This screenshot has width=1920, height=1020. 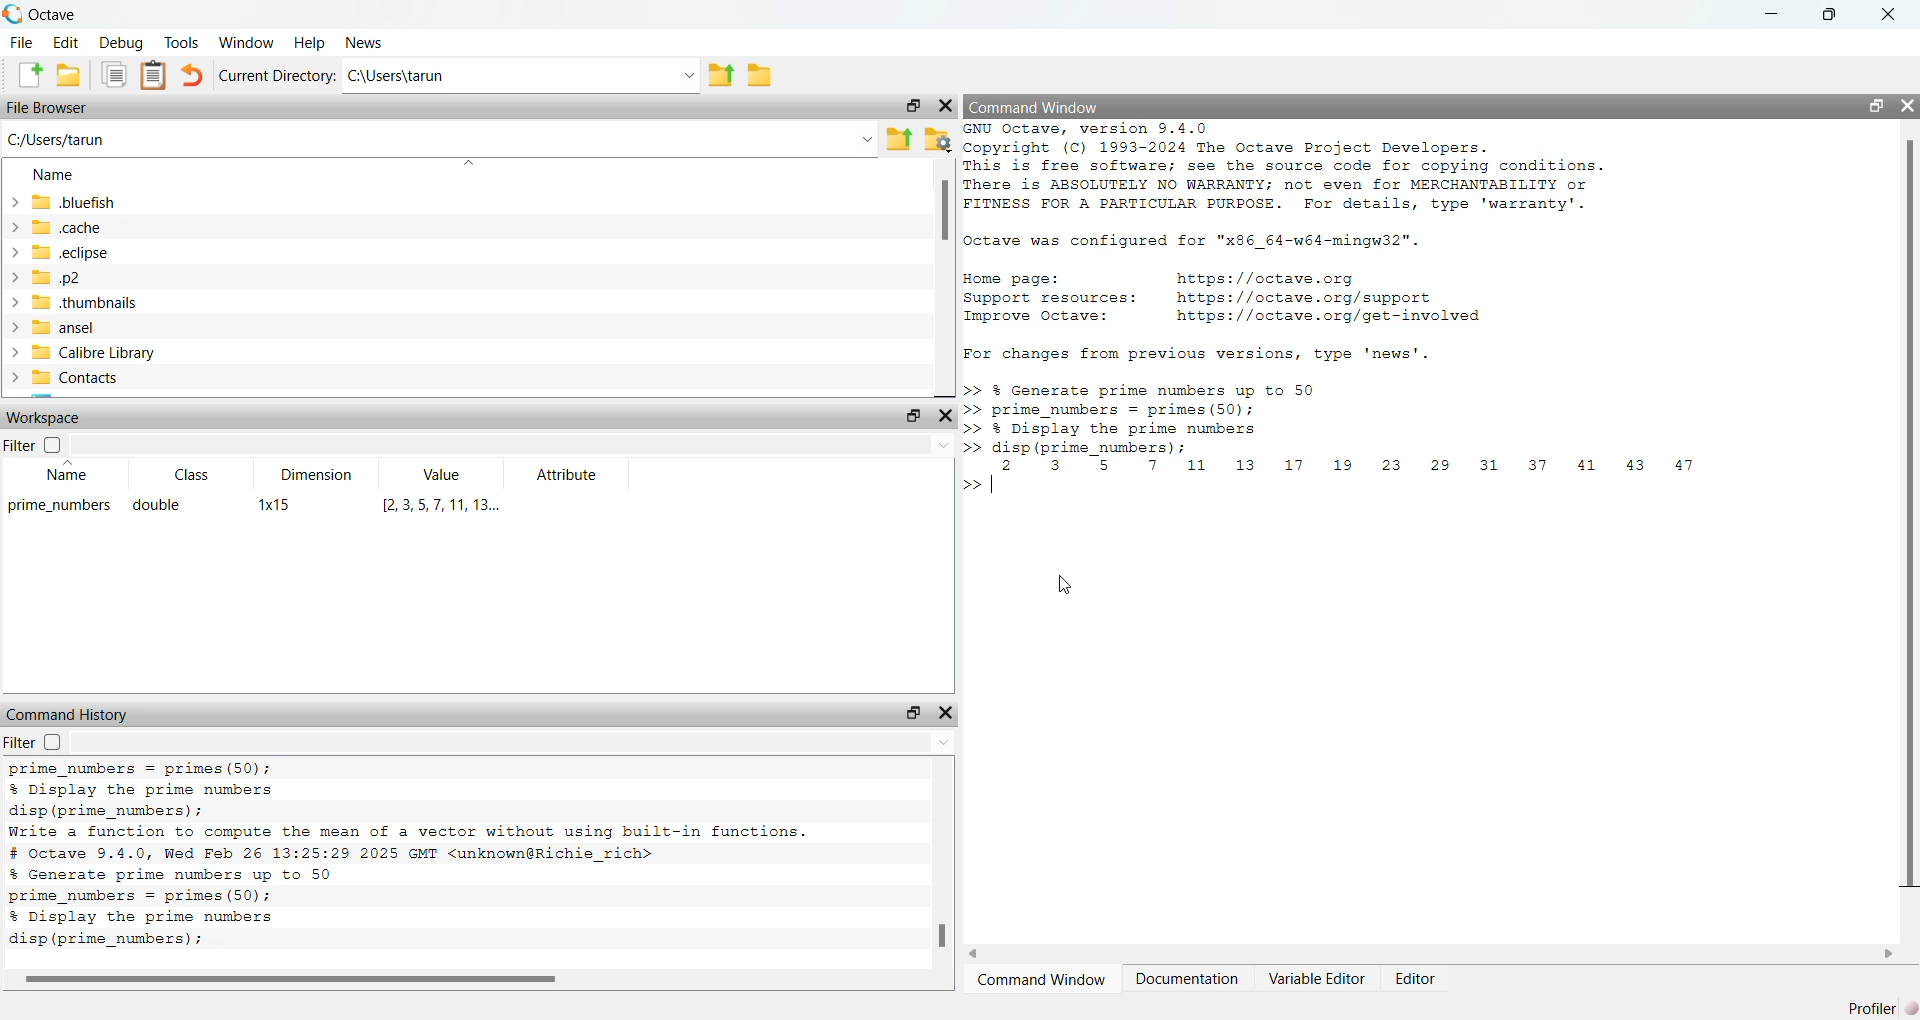 I want to click on open in separate window, so click(x=915, y=713).